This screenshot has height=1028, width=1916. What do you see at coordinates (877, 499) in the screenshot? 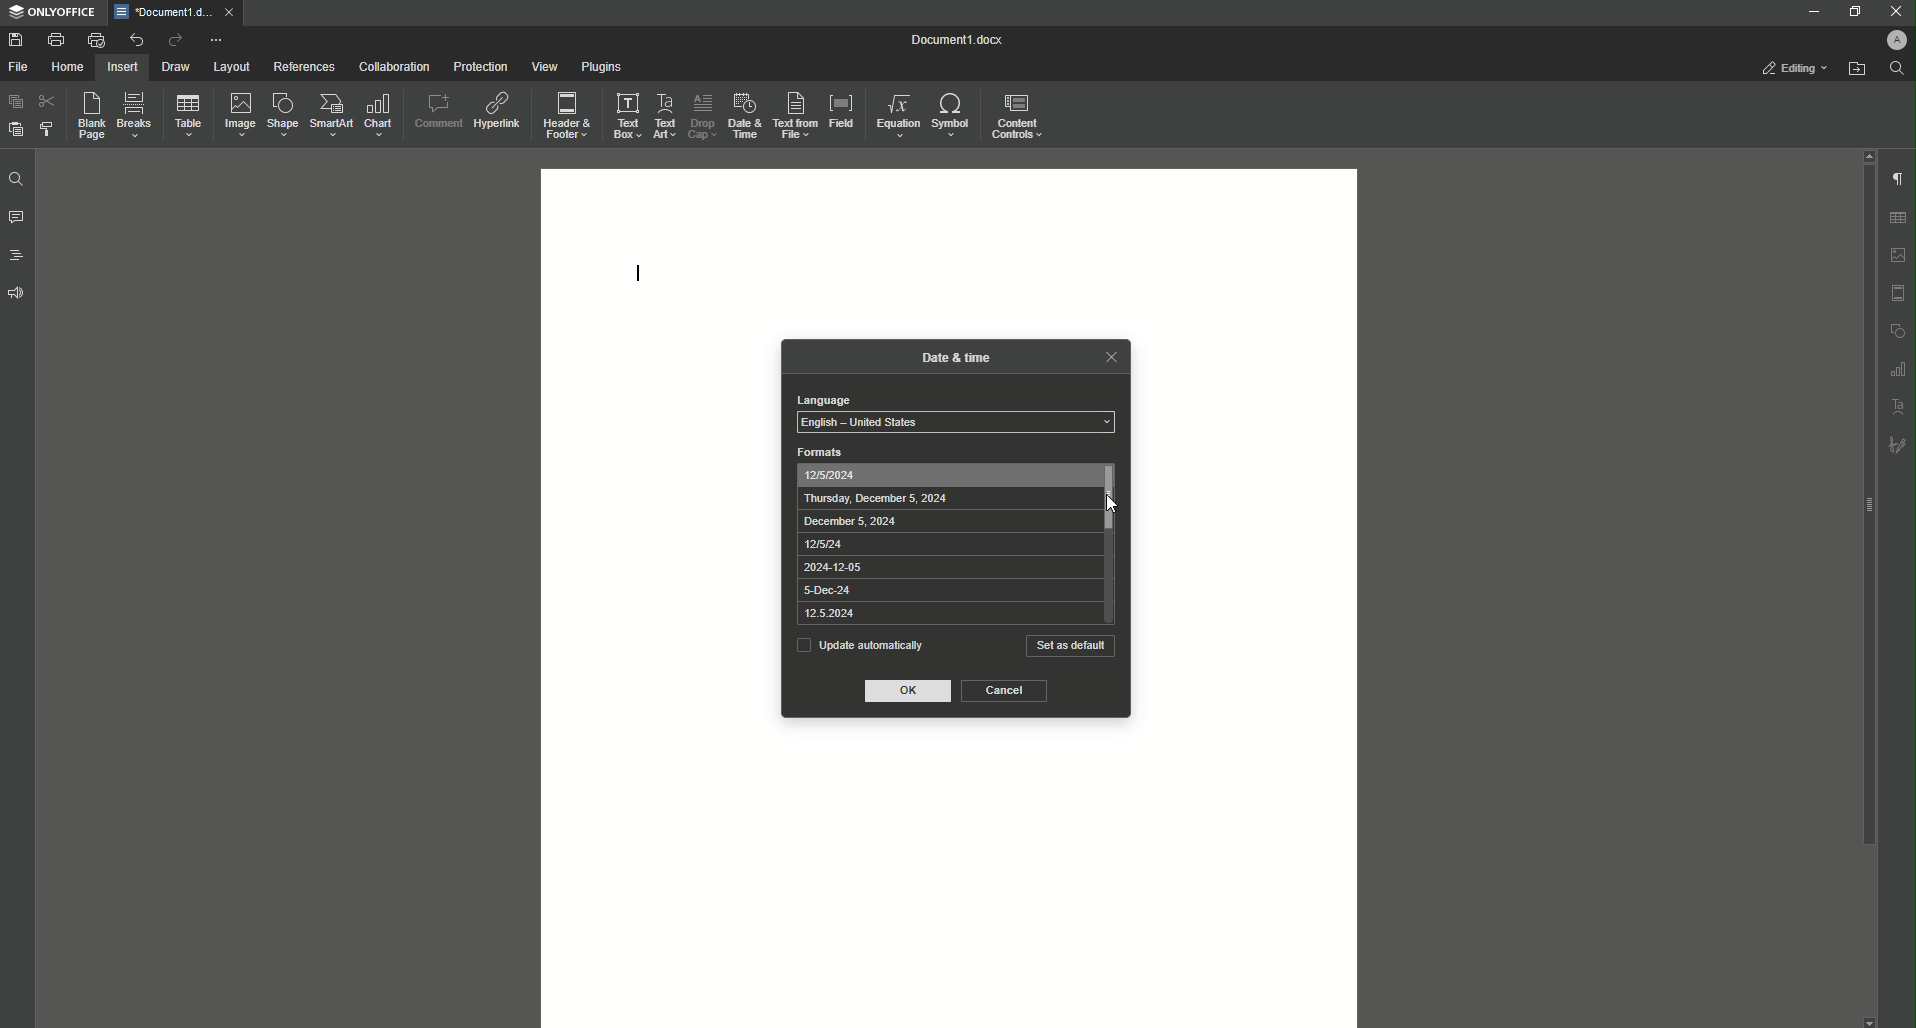
I see `Thursday, December 5, 2024` at bounding box center [877, 499].